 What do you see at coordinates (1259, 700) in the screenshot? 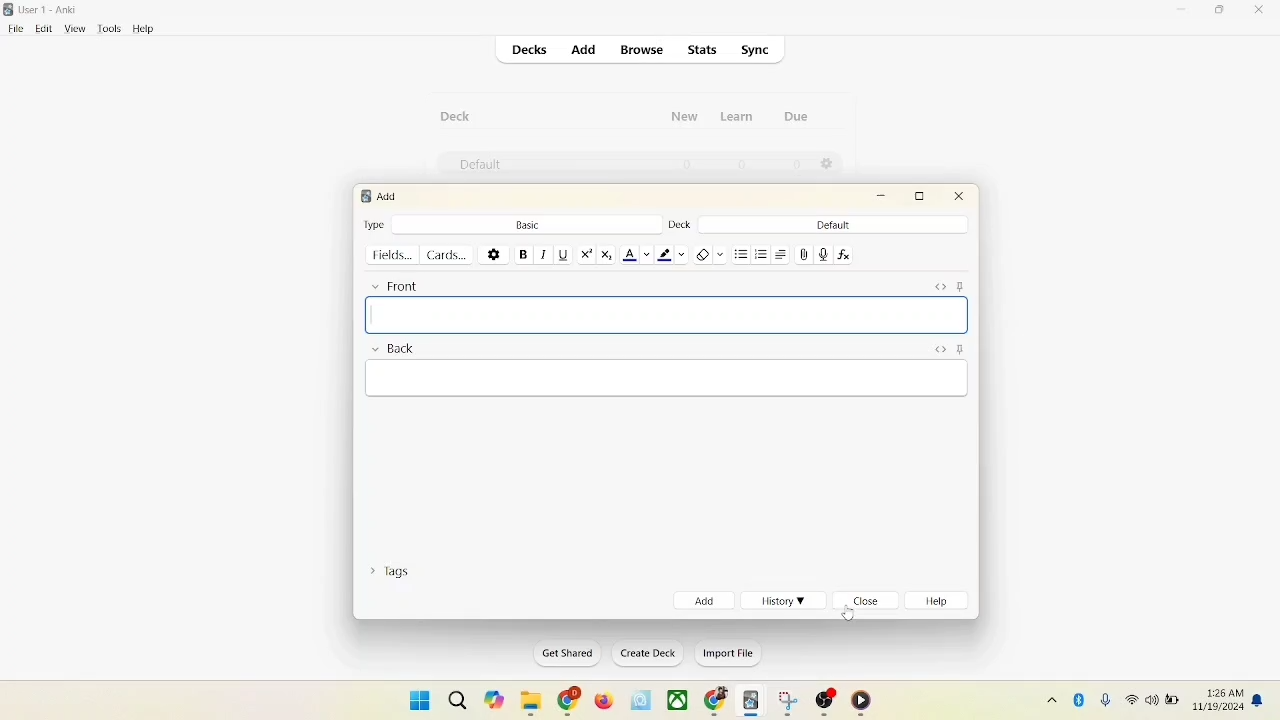
I see `notification` at bounding box center [1259, 700].